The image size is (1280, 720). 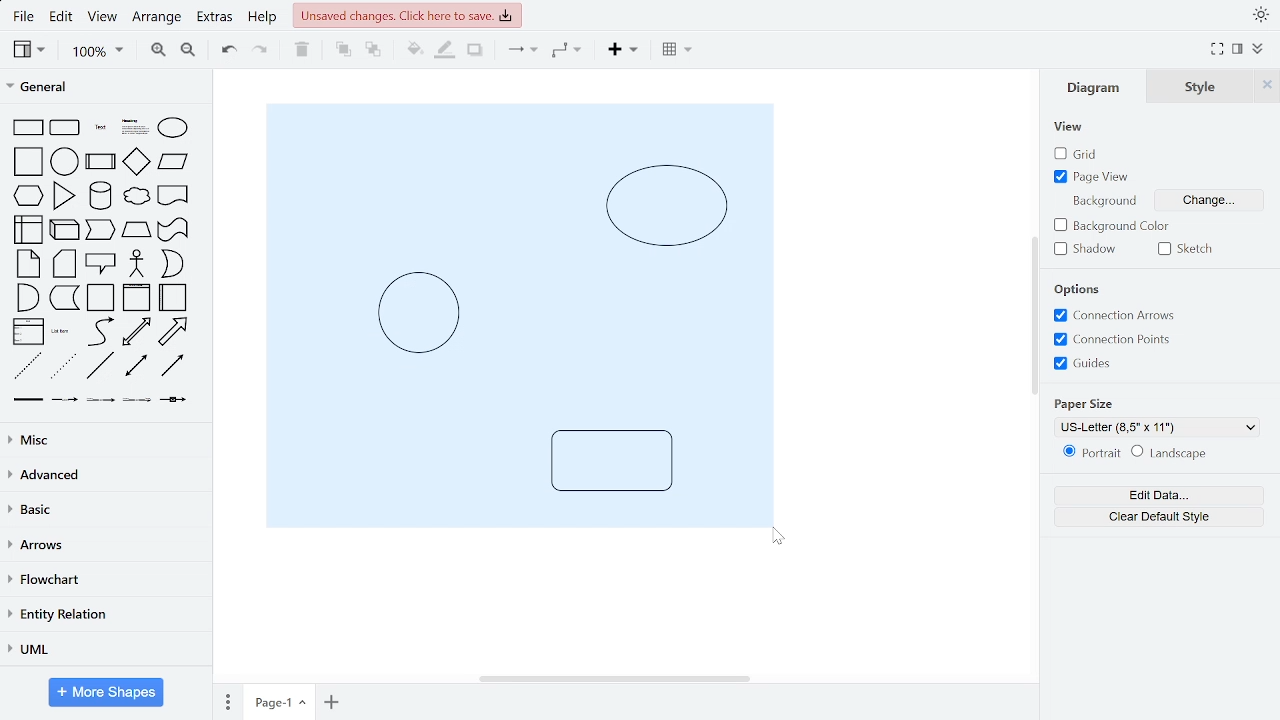 What do you see at coordinates (171, 263) in the screenshot?
I see `or` at bounding box center [171, 263].